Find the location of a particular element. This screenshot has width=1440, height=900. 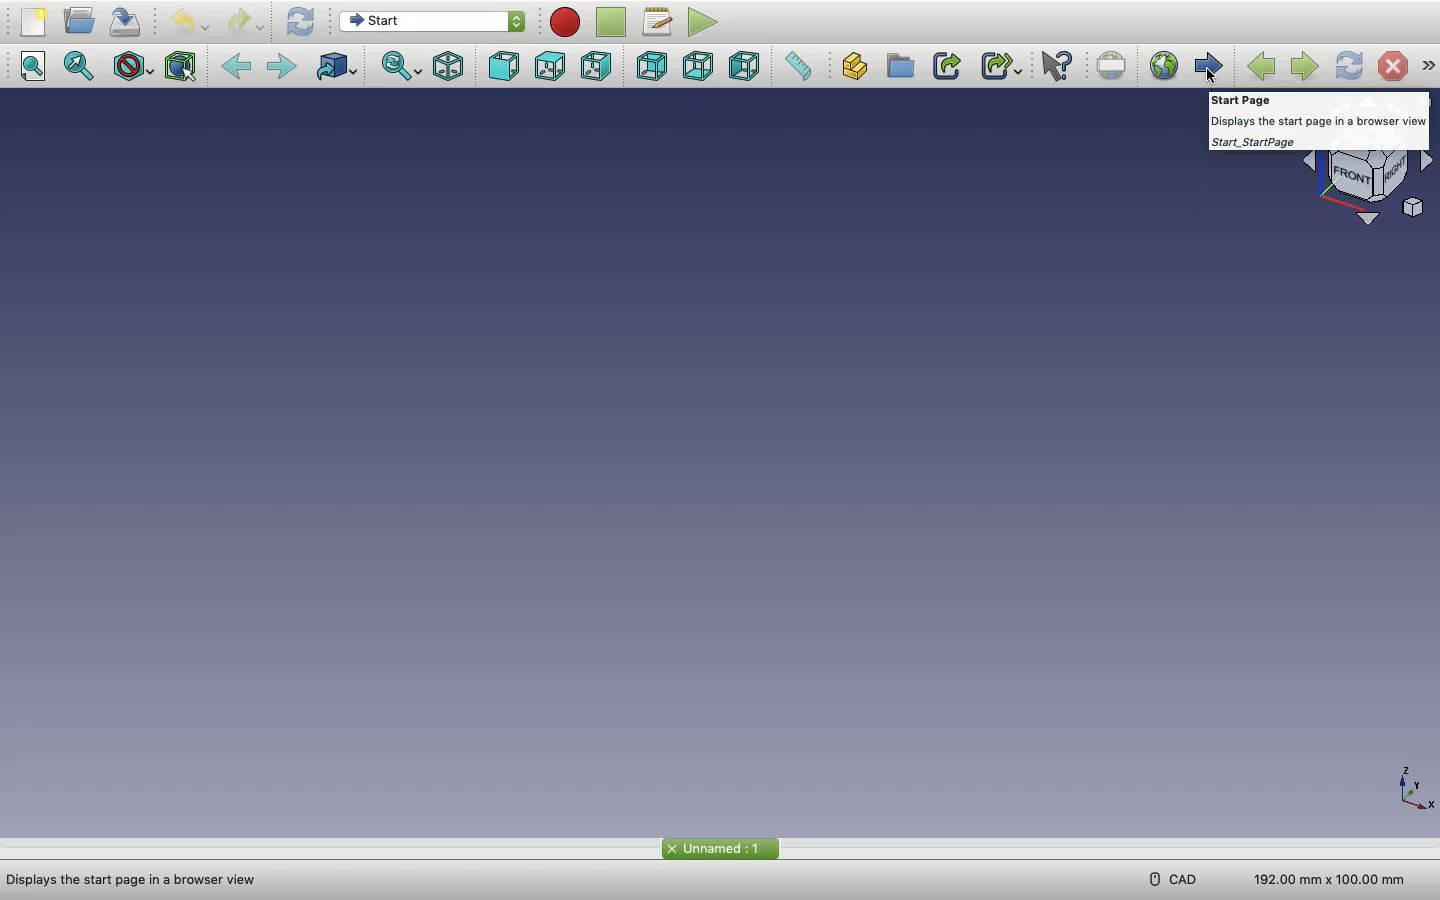

Create group is located at coordinates (904, 66).